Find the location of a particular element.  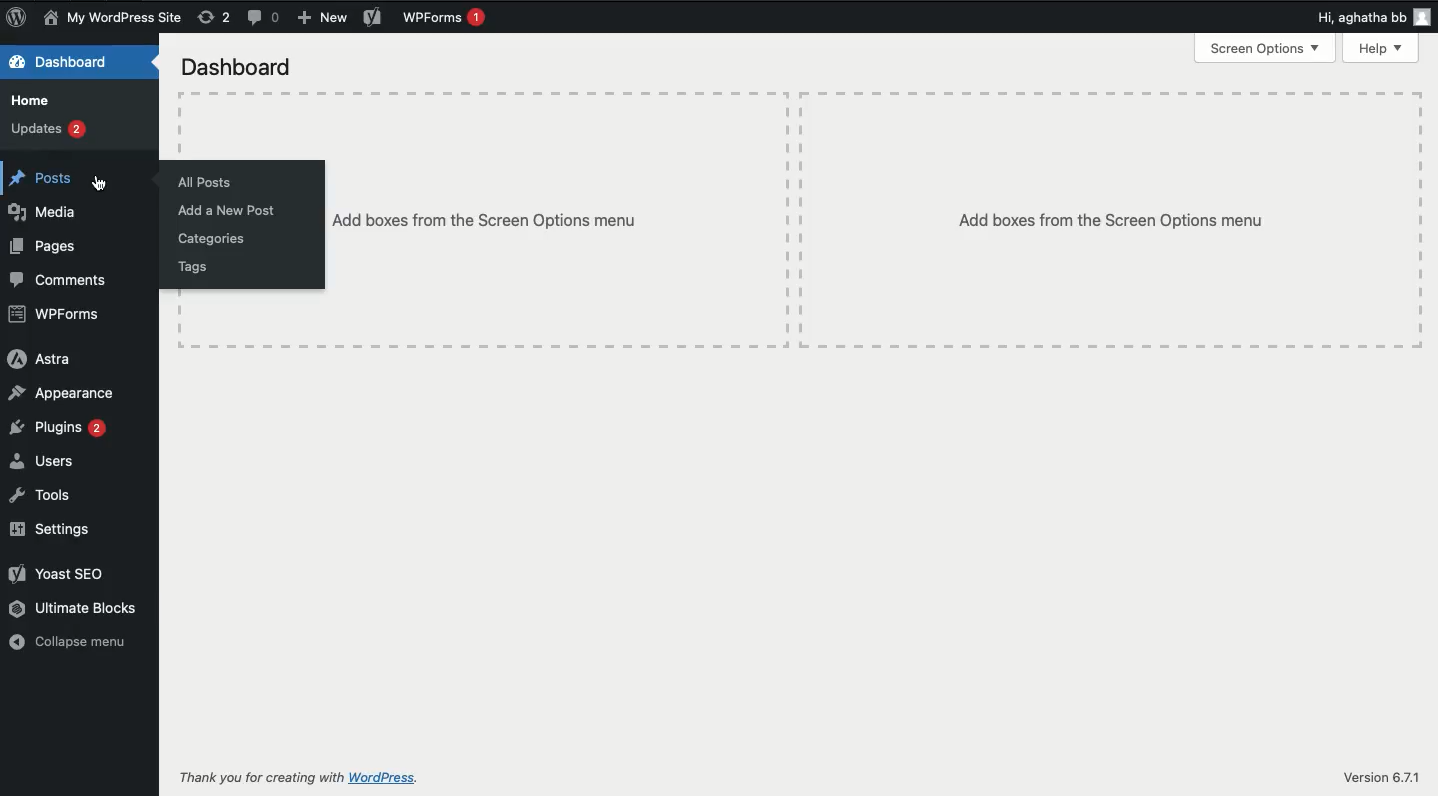

All posts is located at coordinates (203, 184).